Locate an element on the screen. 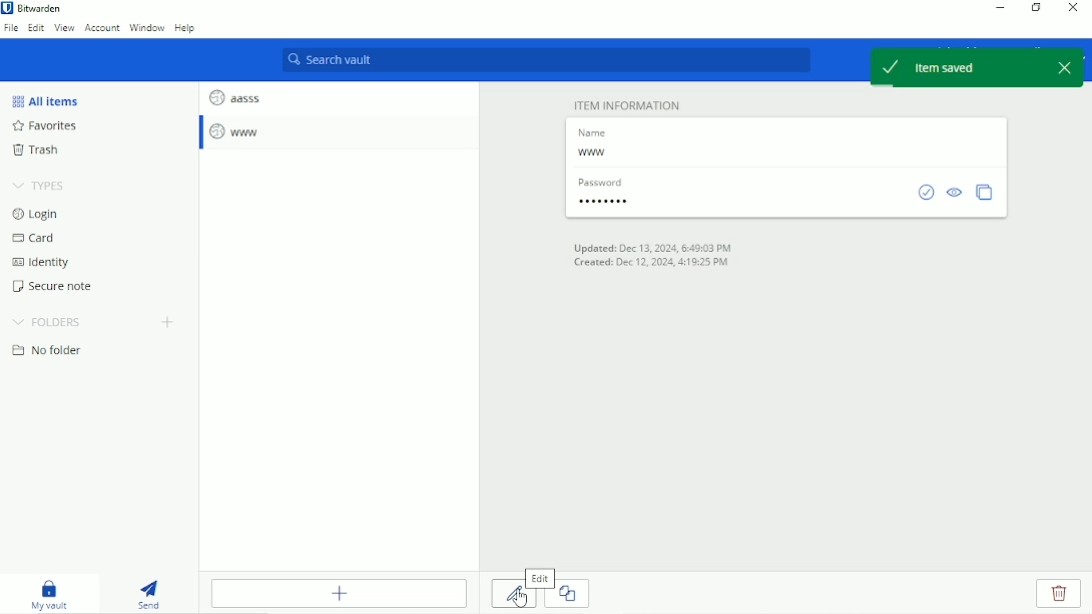 The height and width of the screenshot is (614, 1092). Updated on is located at coordinates (653, 248).